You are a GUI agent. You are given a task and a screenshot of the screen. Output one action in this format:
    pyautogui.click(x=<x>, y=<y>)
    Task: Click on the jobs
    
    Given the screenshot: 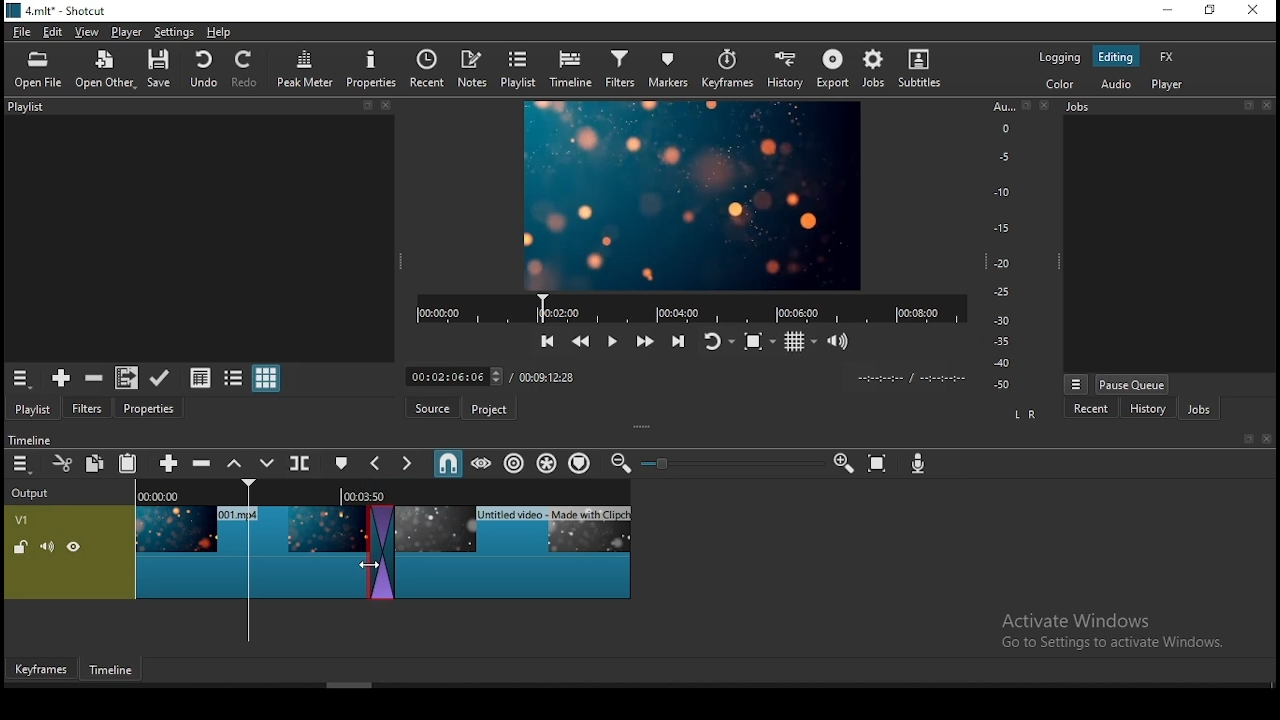 What is the action you would take?
    pyautogui.click(x=1199, y=409)
    